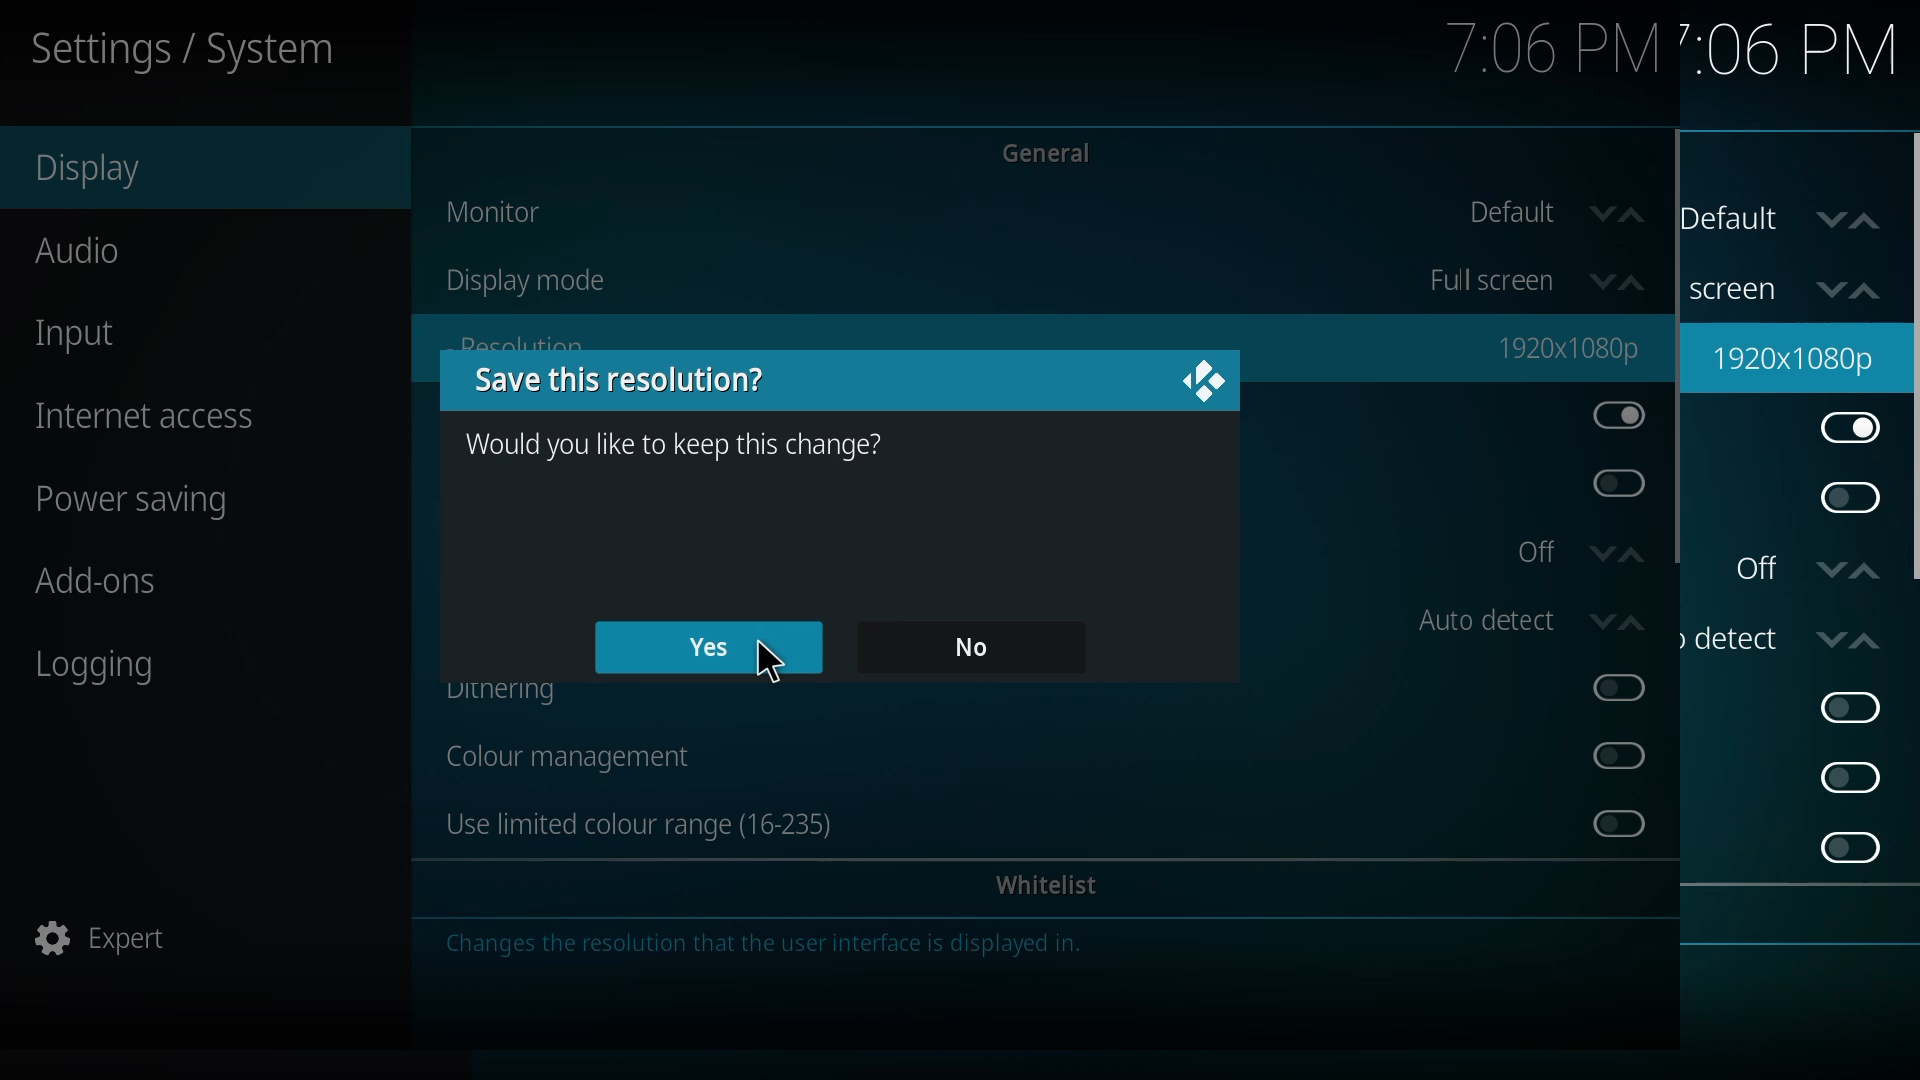 This screenshot has width=1920, height=1080. Describe the element at coordinates (1525, 280) in the screenshot. I see `full screen` at that location.